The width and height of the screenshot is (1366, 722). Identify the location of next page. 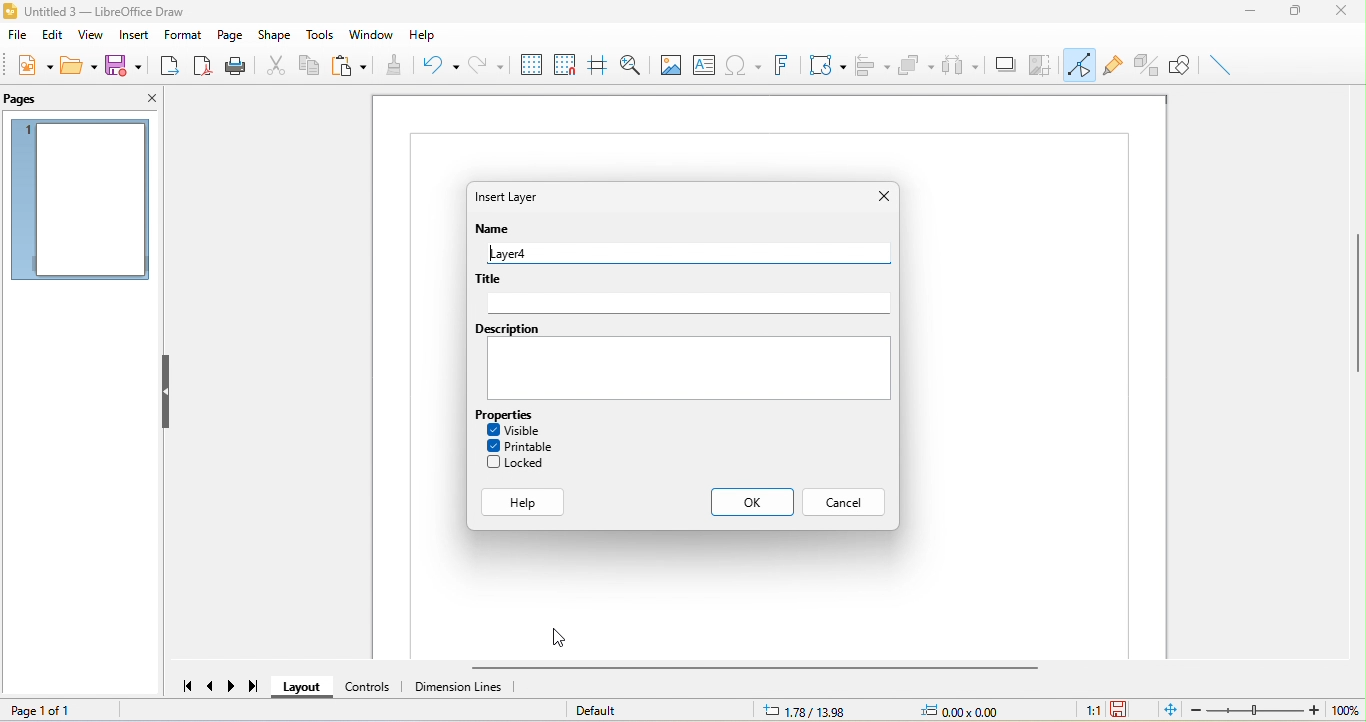
(235, 685).